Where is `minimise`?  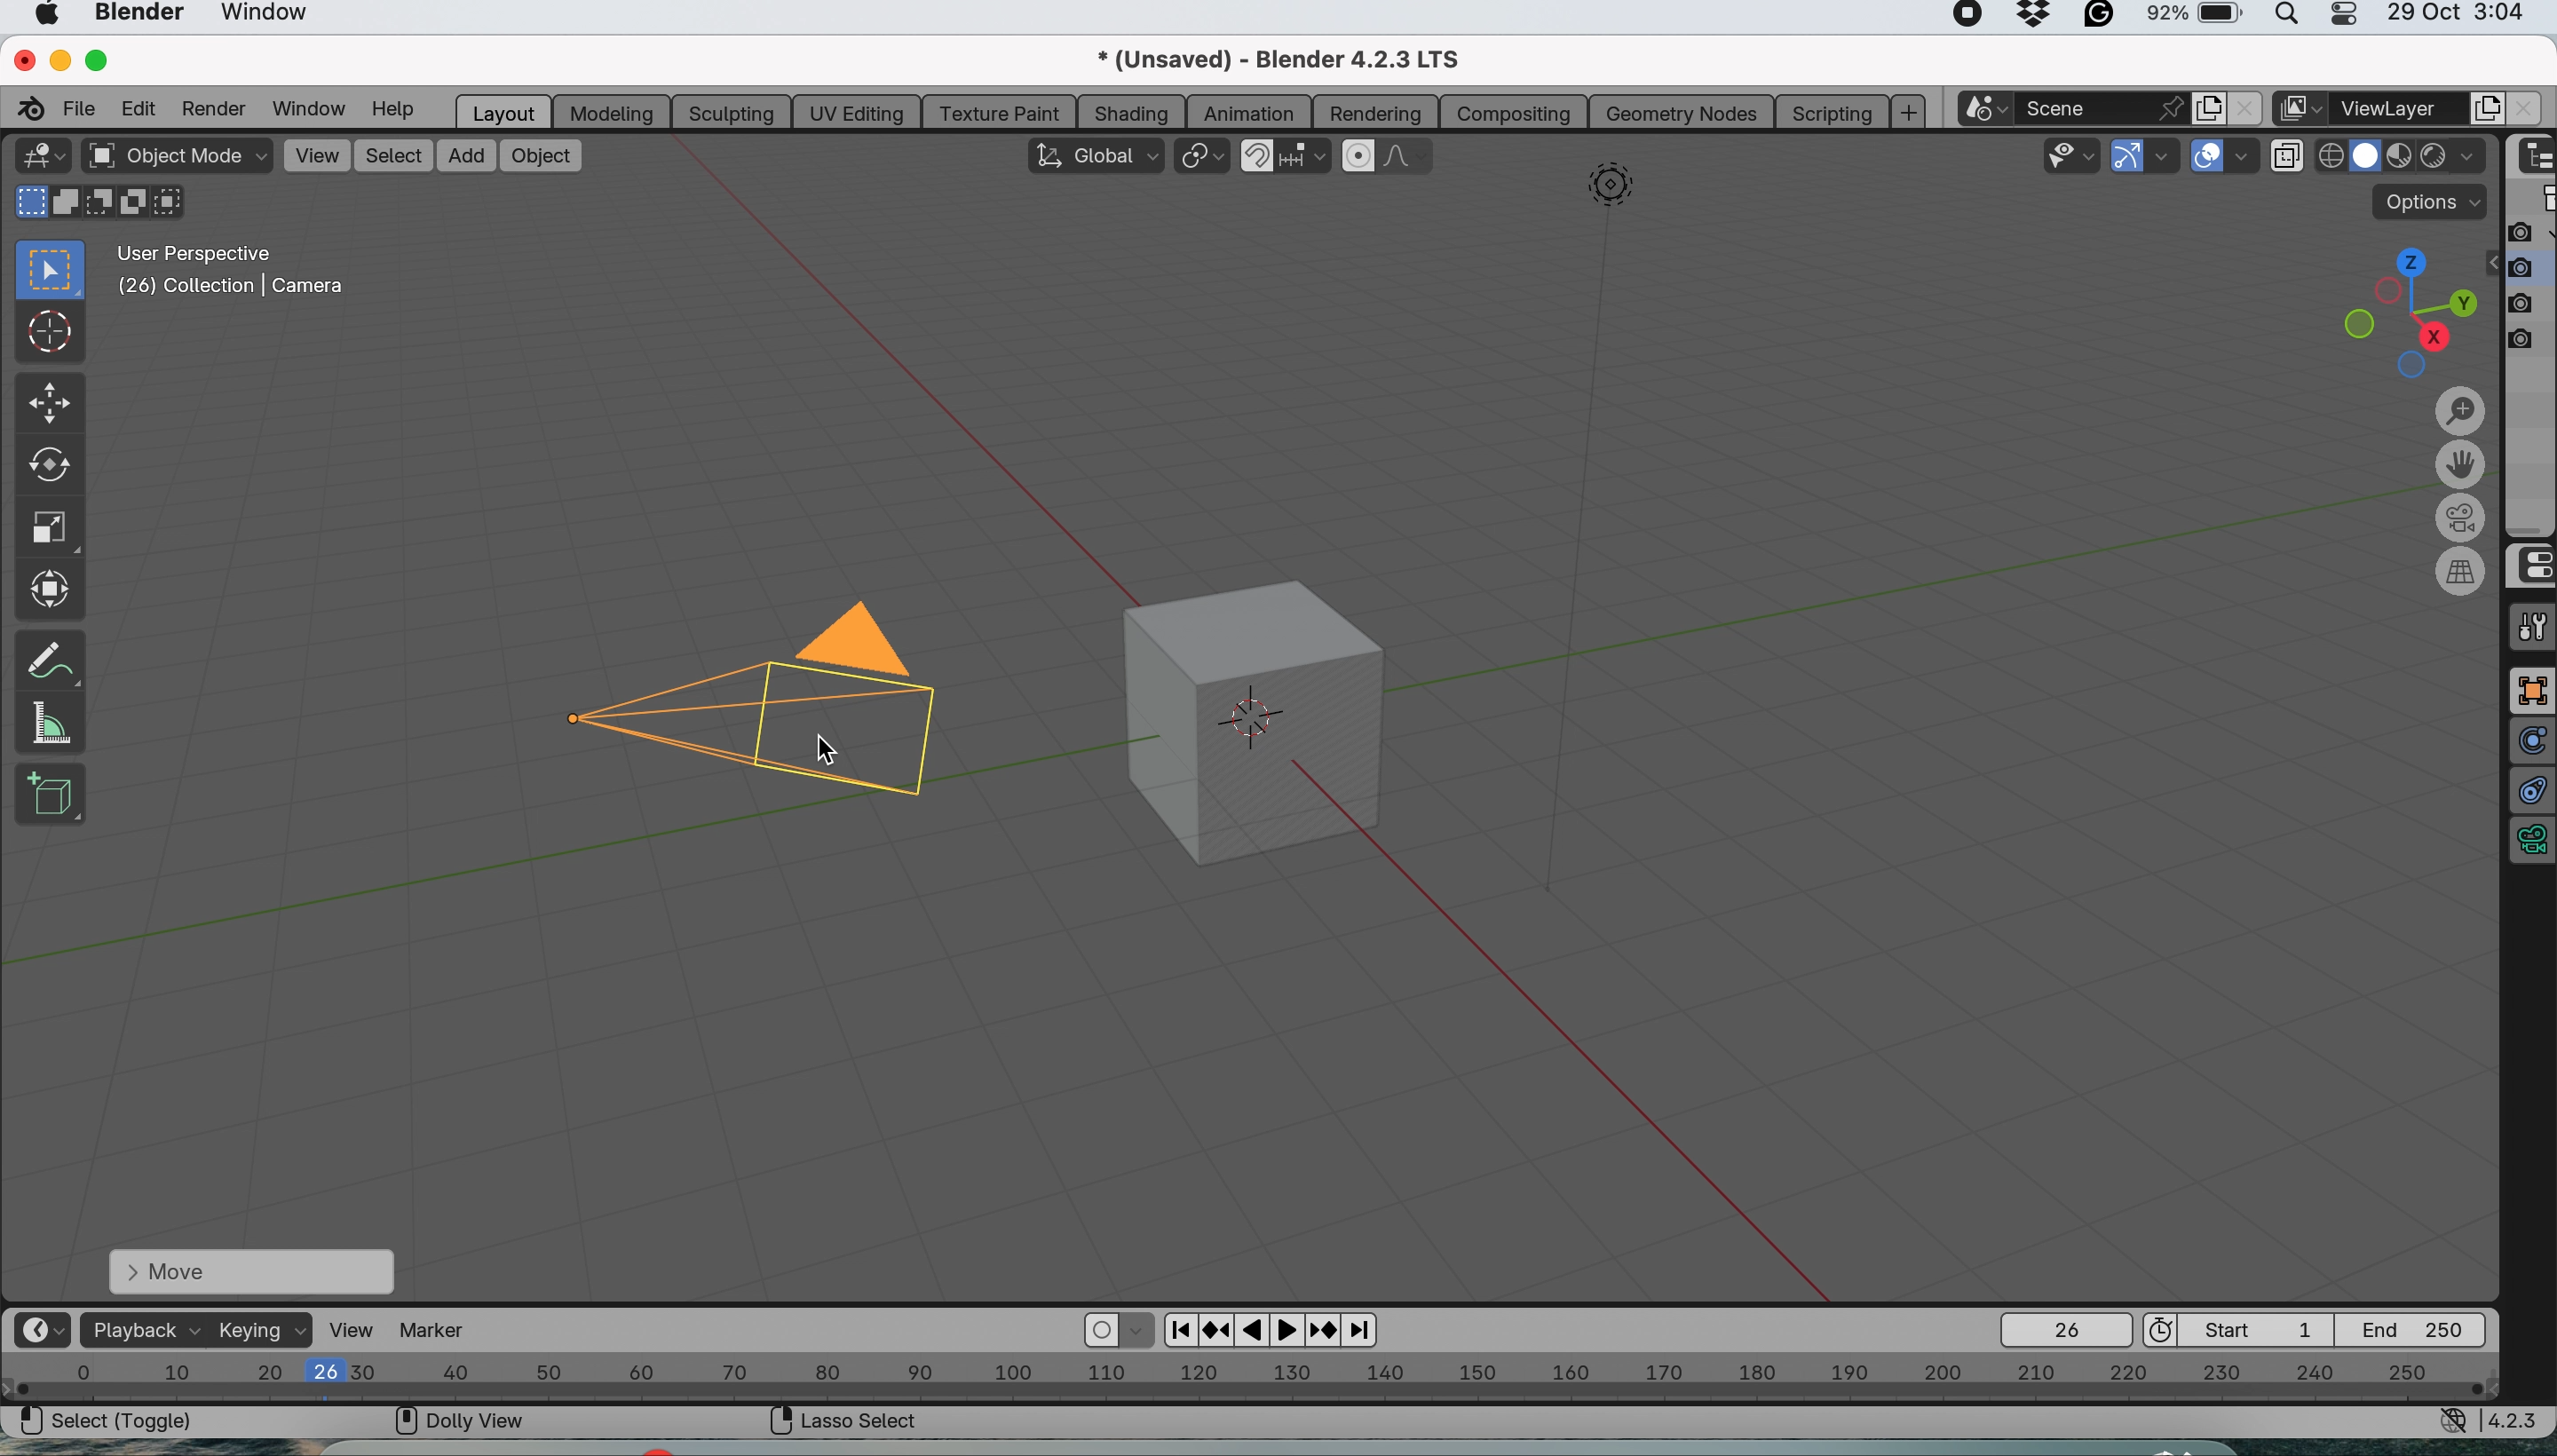
minimise is located at coordinates (57, 59).